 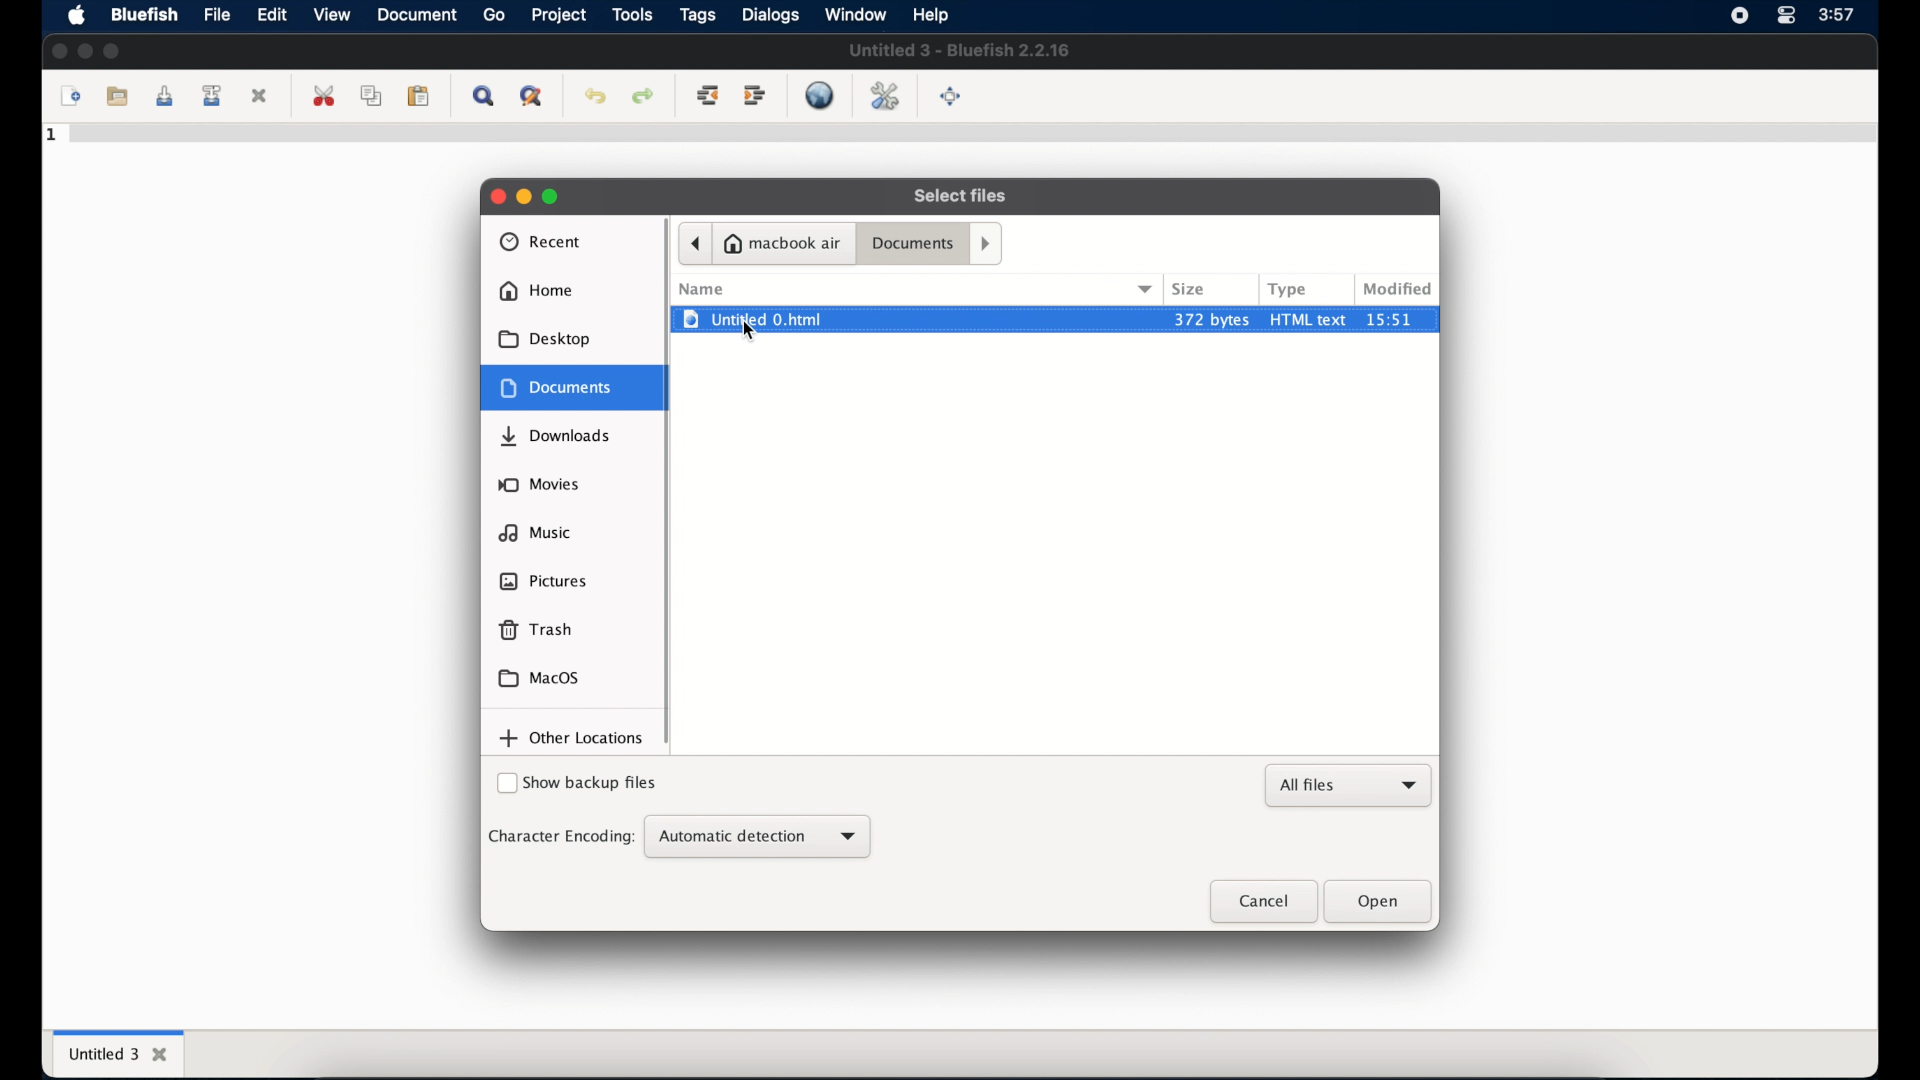 I want to click on maximize, so click(x=112, y=50).